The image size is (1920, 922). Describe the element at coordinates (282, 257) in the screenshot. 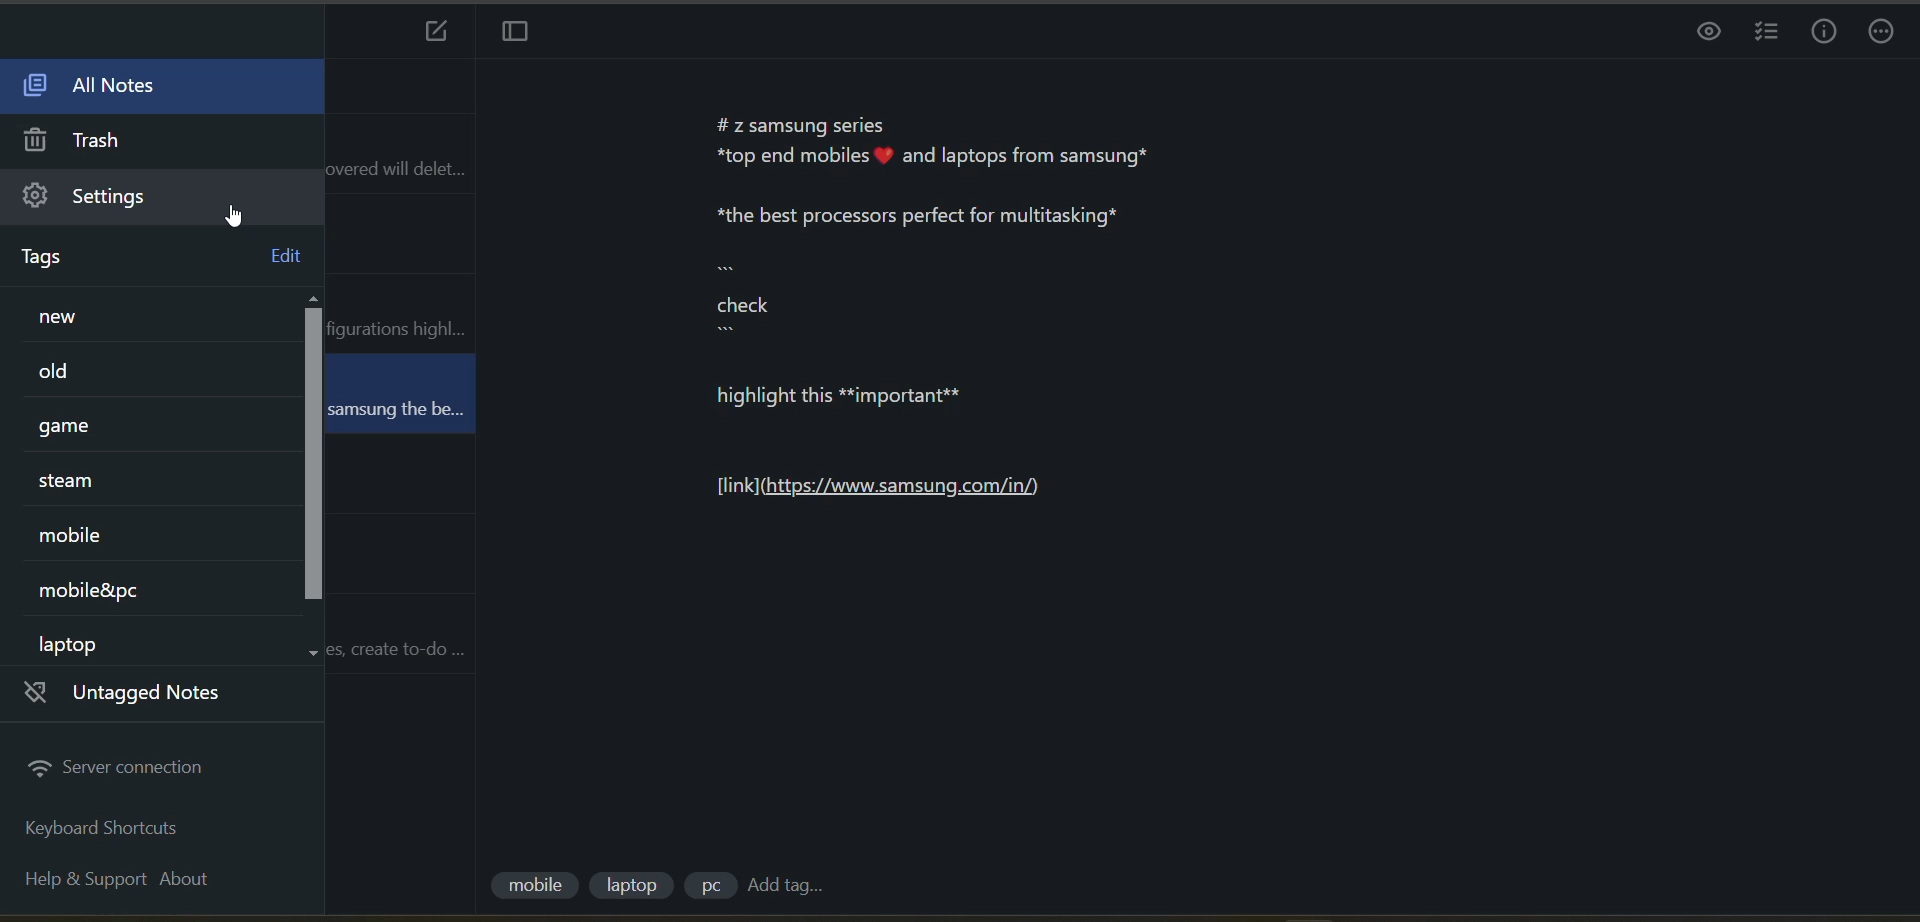

I see `edit` at that location.